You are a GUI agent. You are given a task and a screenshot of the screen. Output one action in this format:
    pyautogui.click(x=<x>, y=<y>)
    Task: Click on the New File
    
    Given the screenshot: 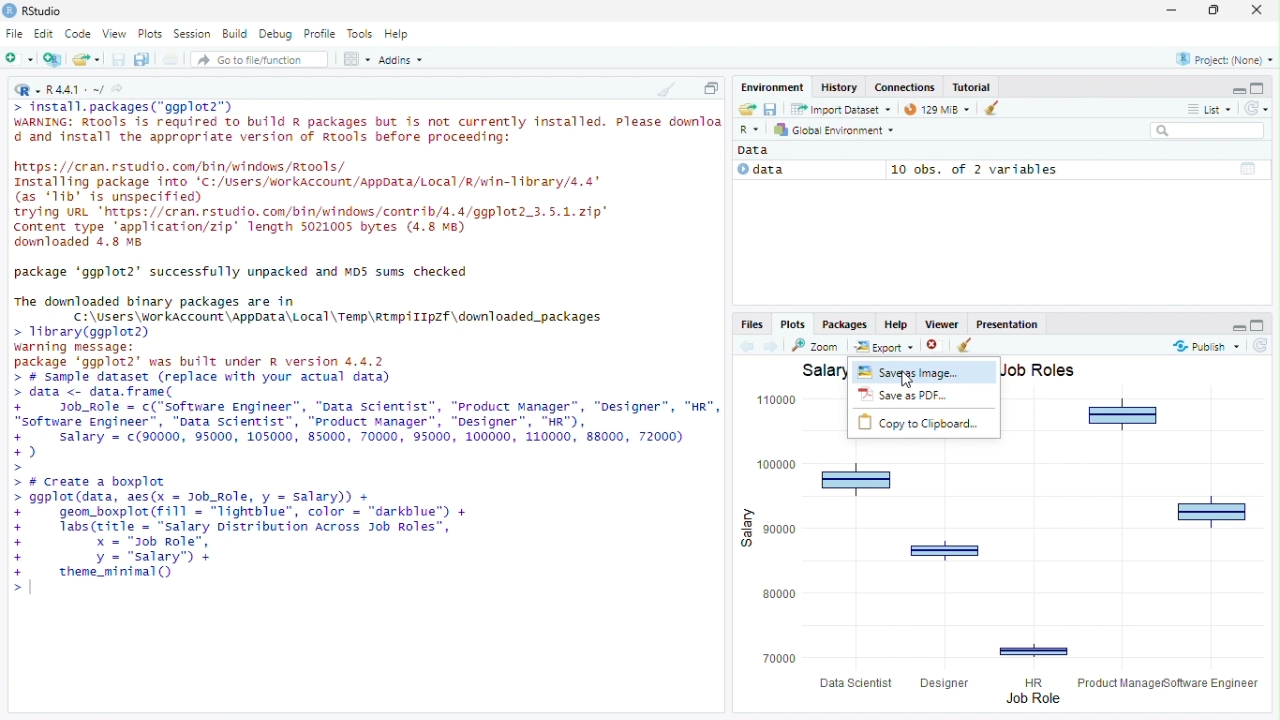 What is the action you would take?
    pyautogui.click(x=20, y=59)
    